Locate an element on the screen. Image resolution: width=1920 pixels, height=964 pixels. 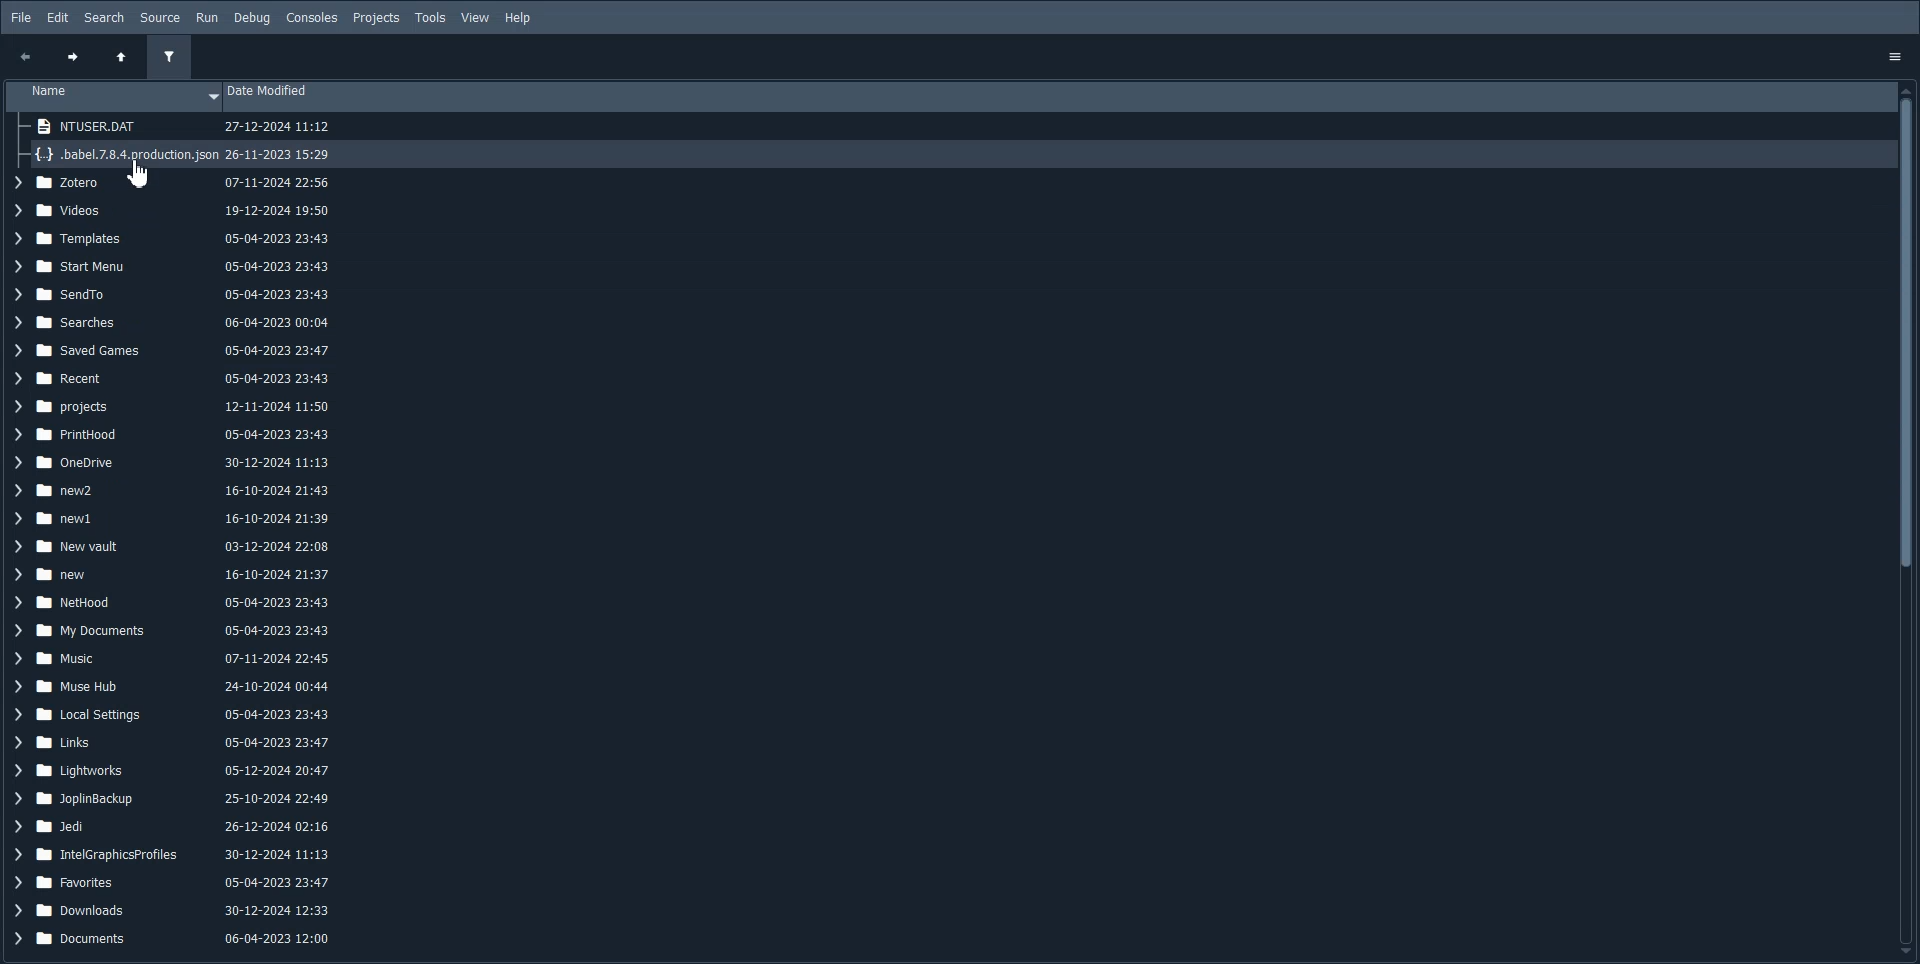
Options is located at coordinates (1900, 54).